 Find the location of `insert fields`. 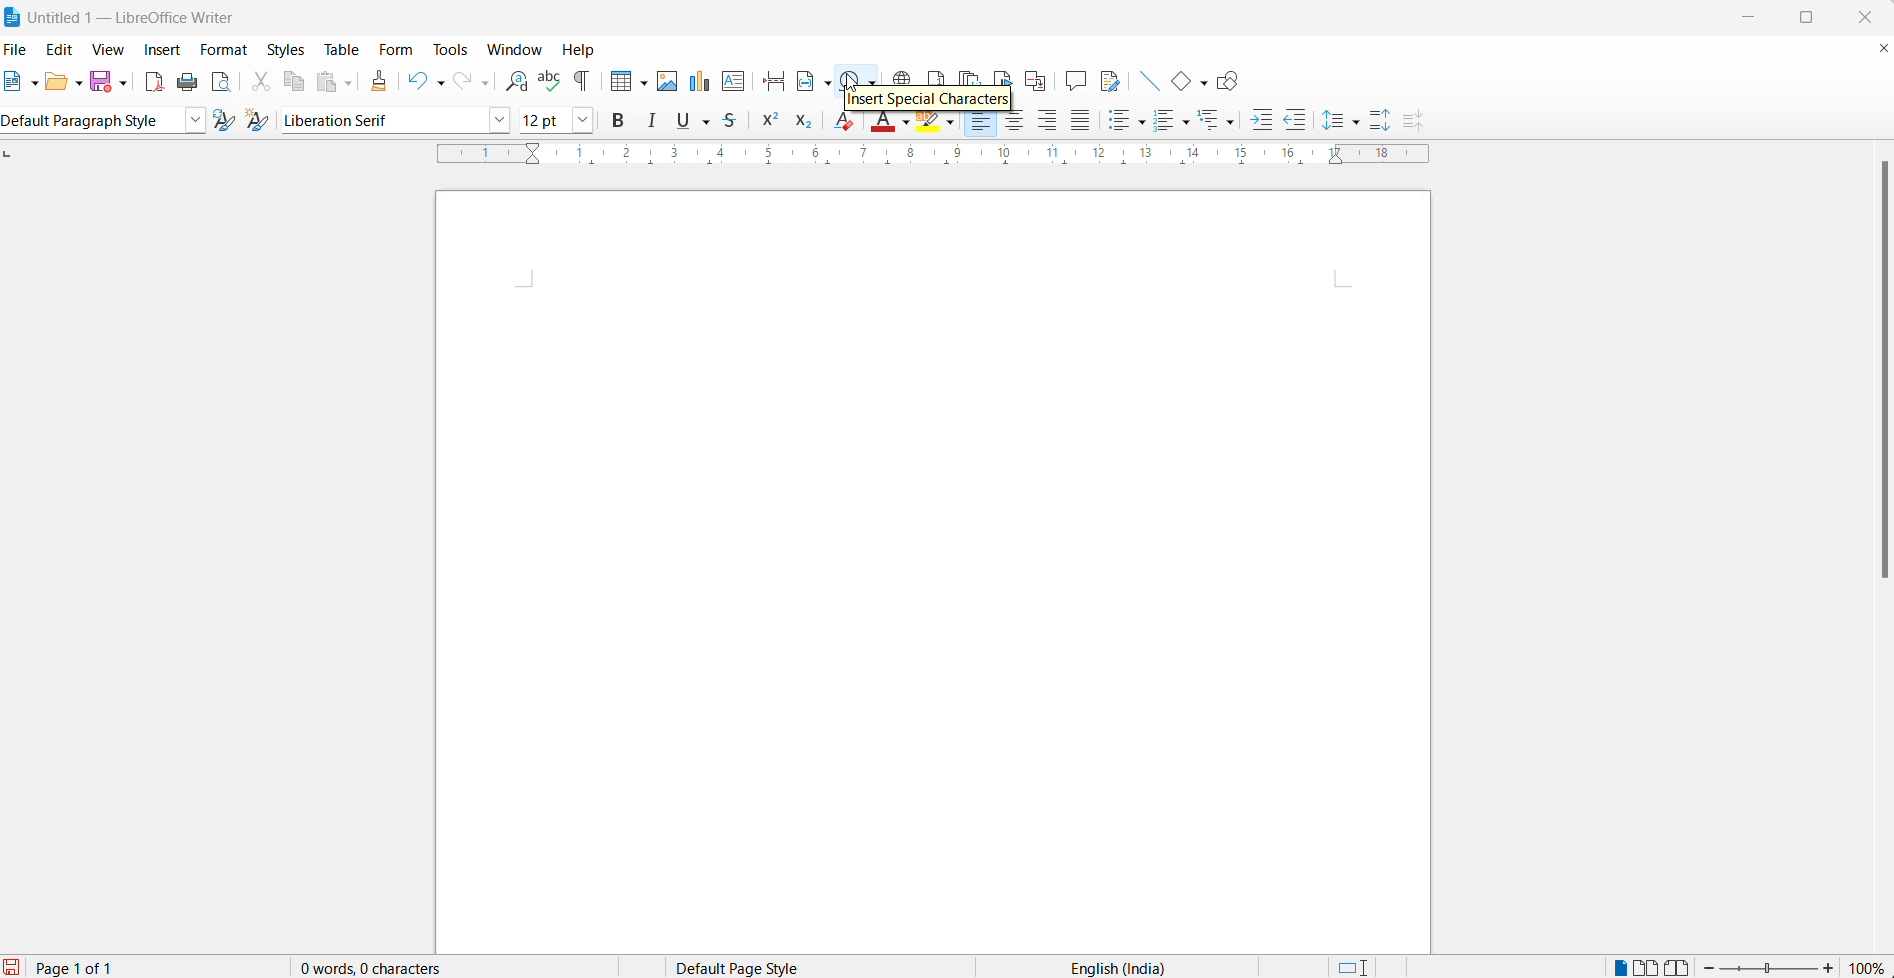

insert fields is located at coordinates (827, 84).